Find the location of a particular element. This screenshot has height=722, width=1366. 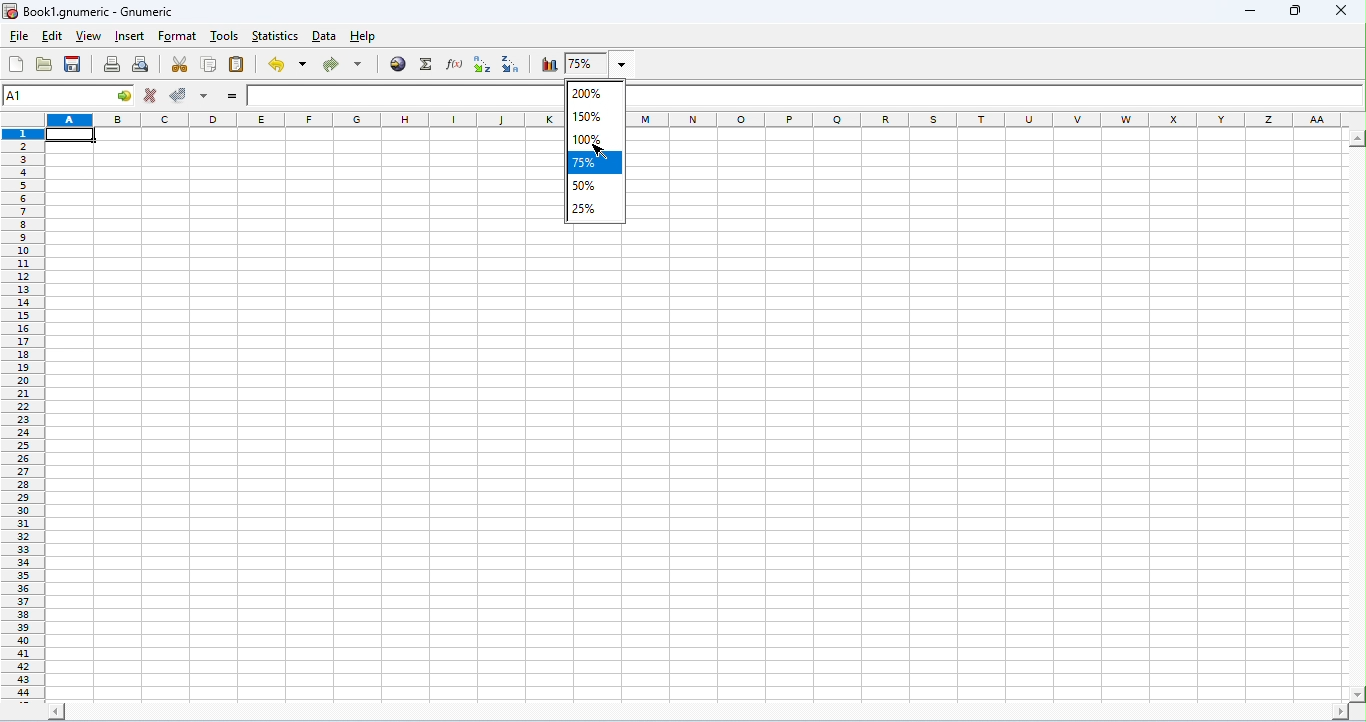

50% is located at coordinates (596, 187).